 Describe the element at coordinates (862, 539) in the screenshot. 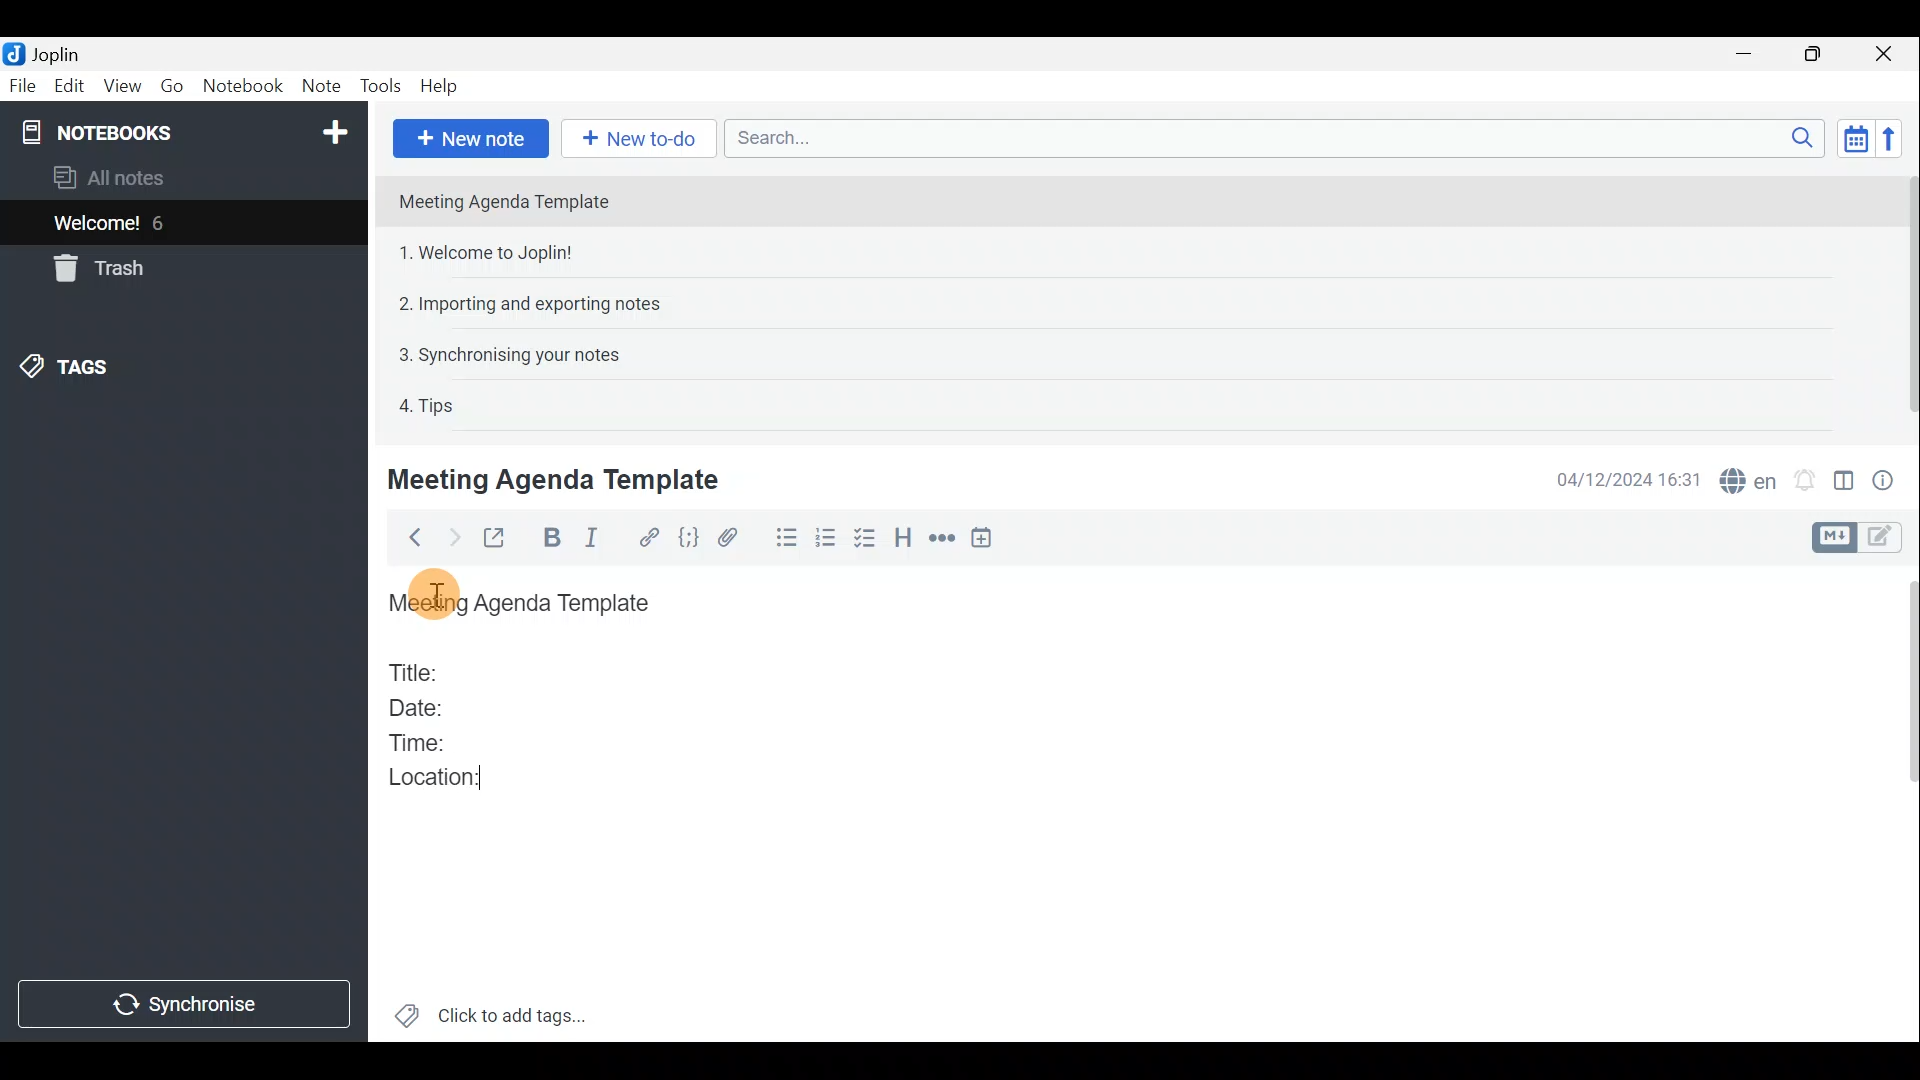

I see `Checkbox` at that location.